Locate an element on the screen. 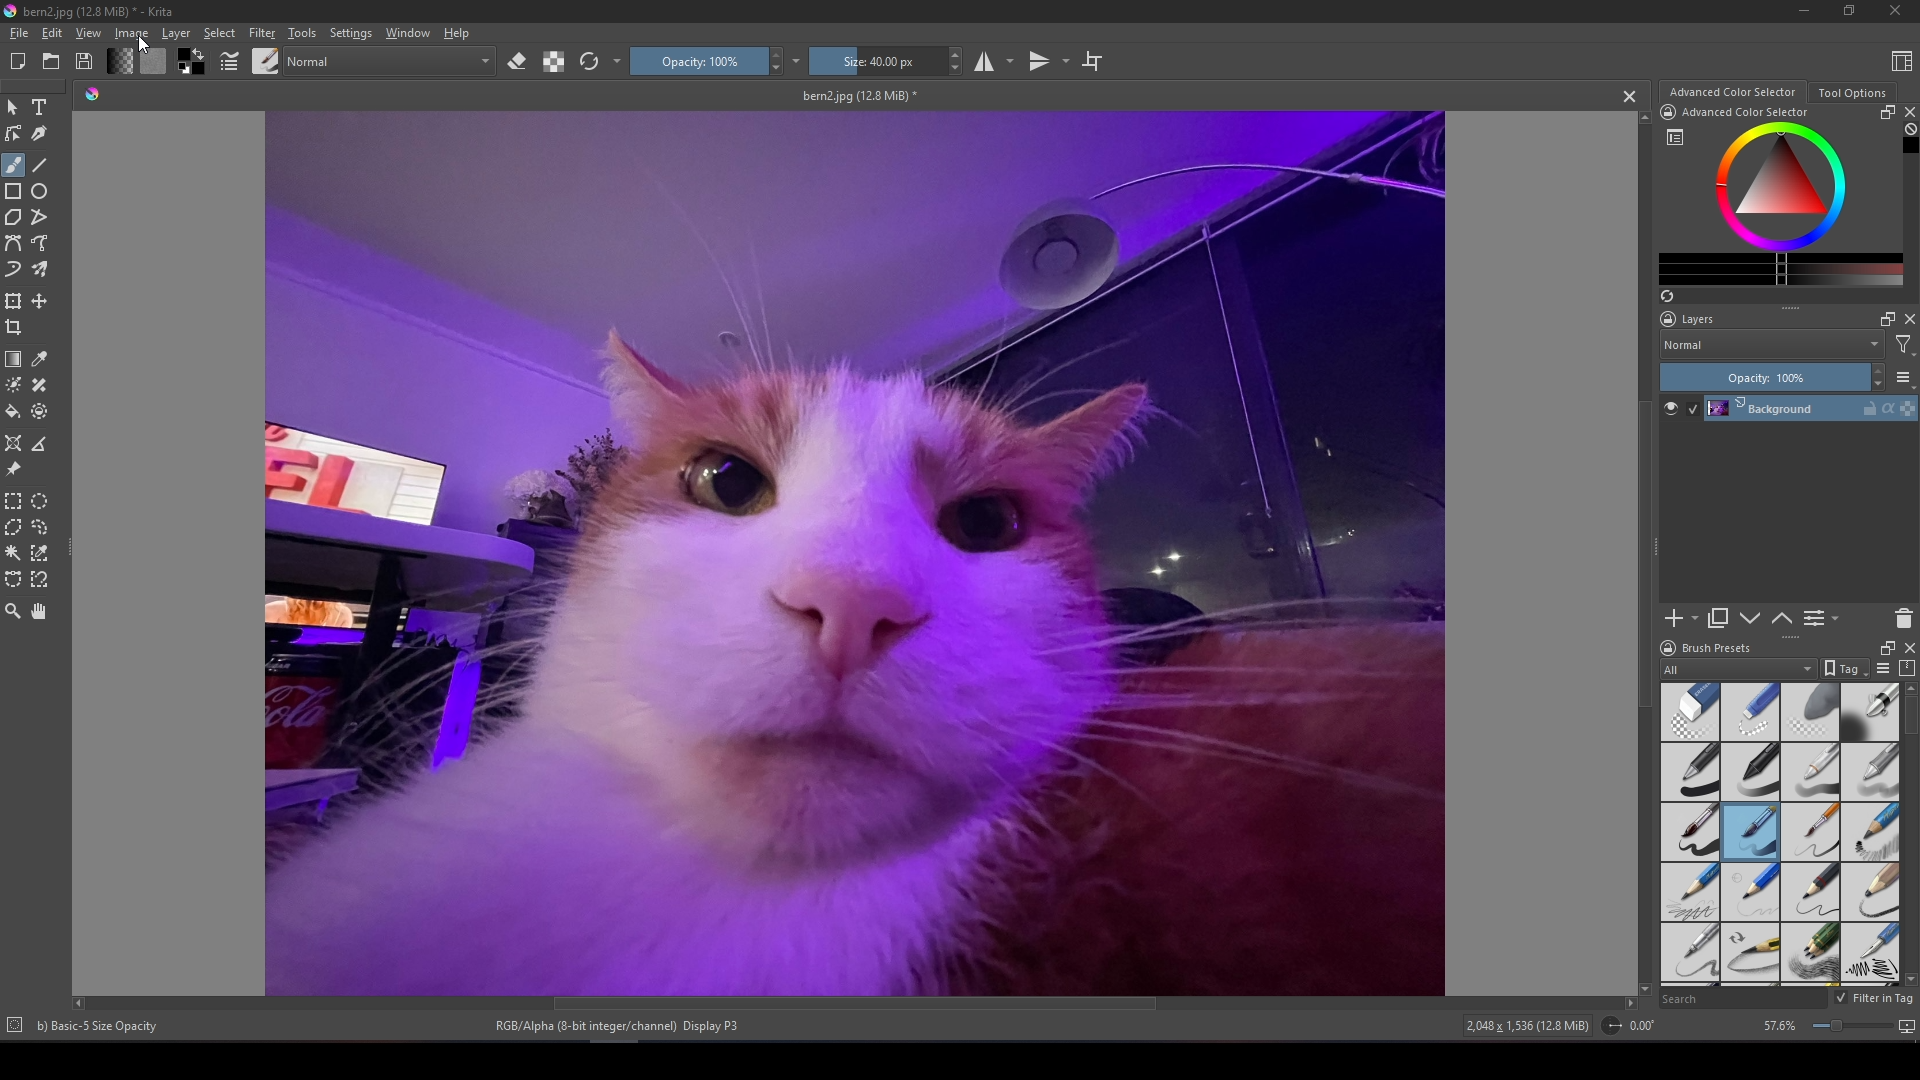 This screenshot has width=1920, height=1080. Display settings is located at coordinates (1887, 669).